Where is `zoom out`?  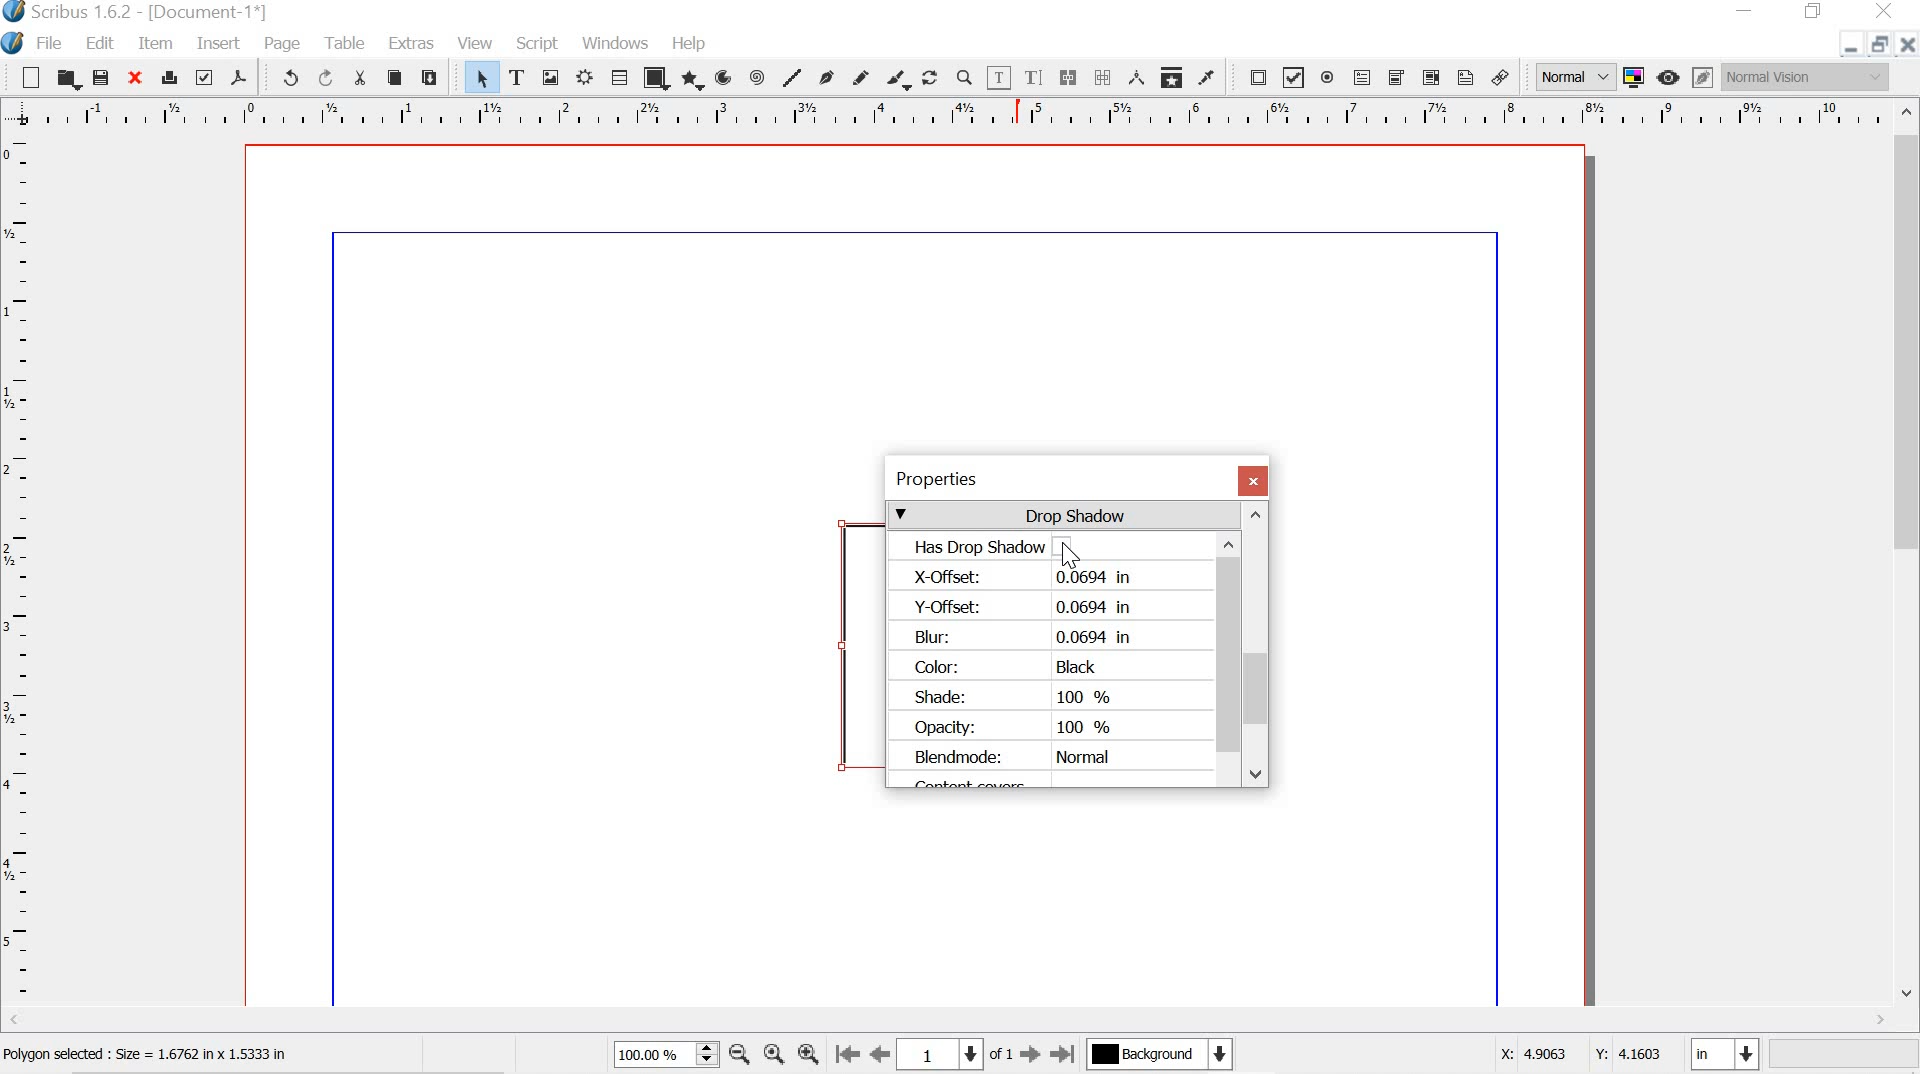 zoom out is located at coordinates (739, 1056).